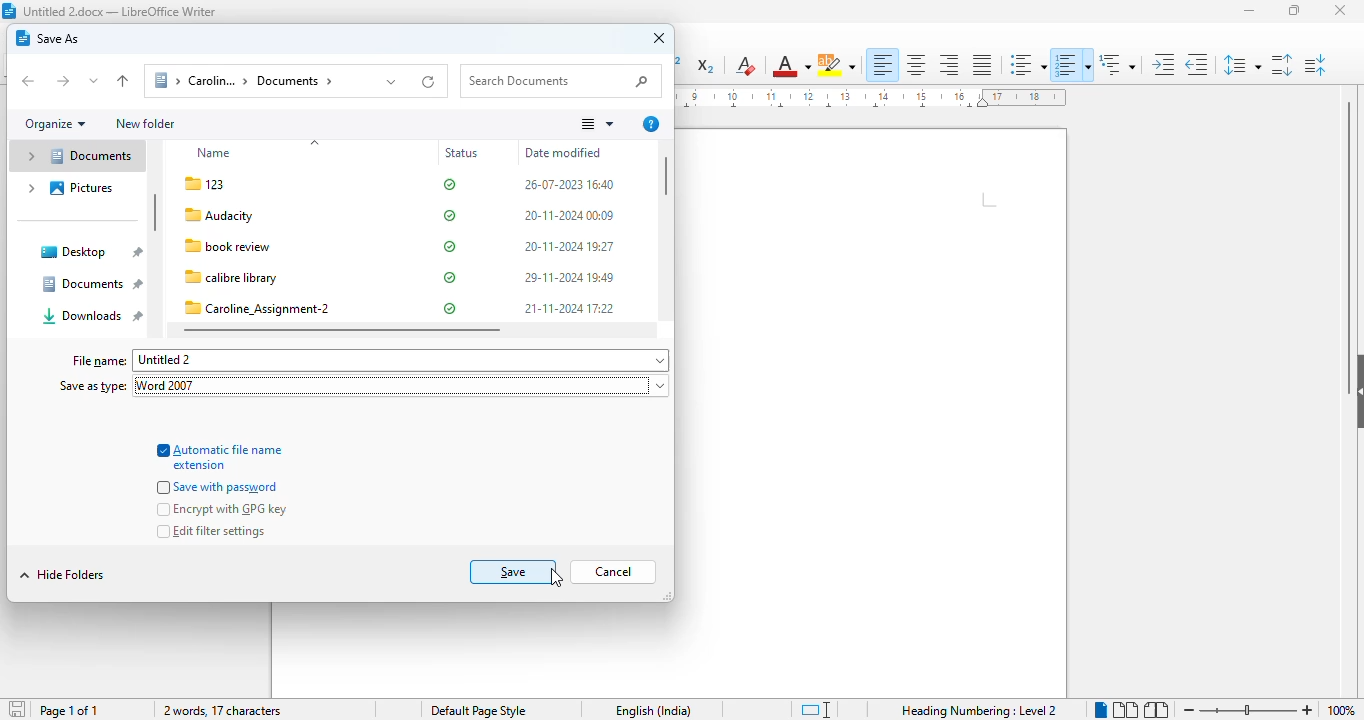  What do you see at coordinates (172, 386) in the screenshot?
I see `word 2007` at bounding box center [172, 386].